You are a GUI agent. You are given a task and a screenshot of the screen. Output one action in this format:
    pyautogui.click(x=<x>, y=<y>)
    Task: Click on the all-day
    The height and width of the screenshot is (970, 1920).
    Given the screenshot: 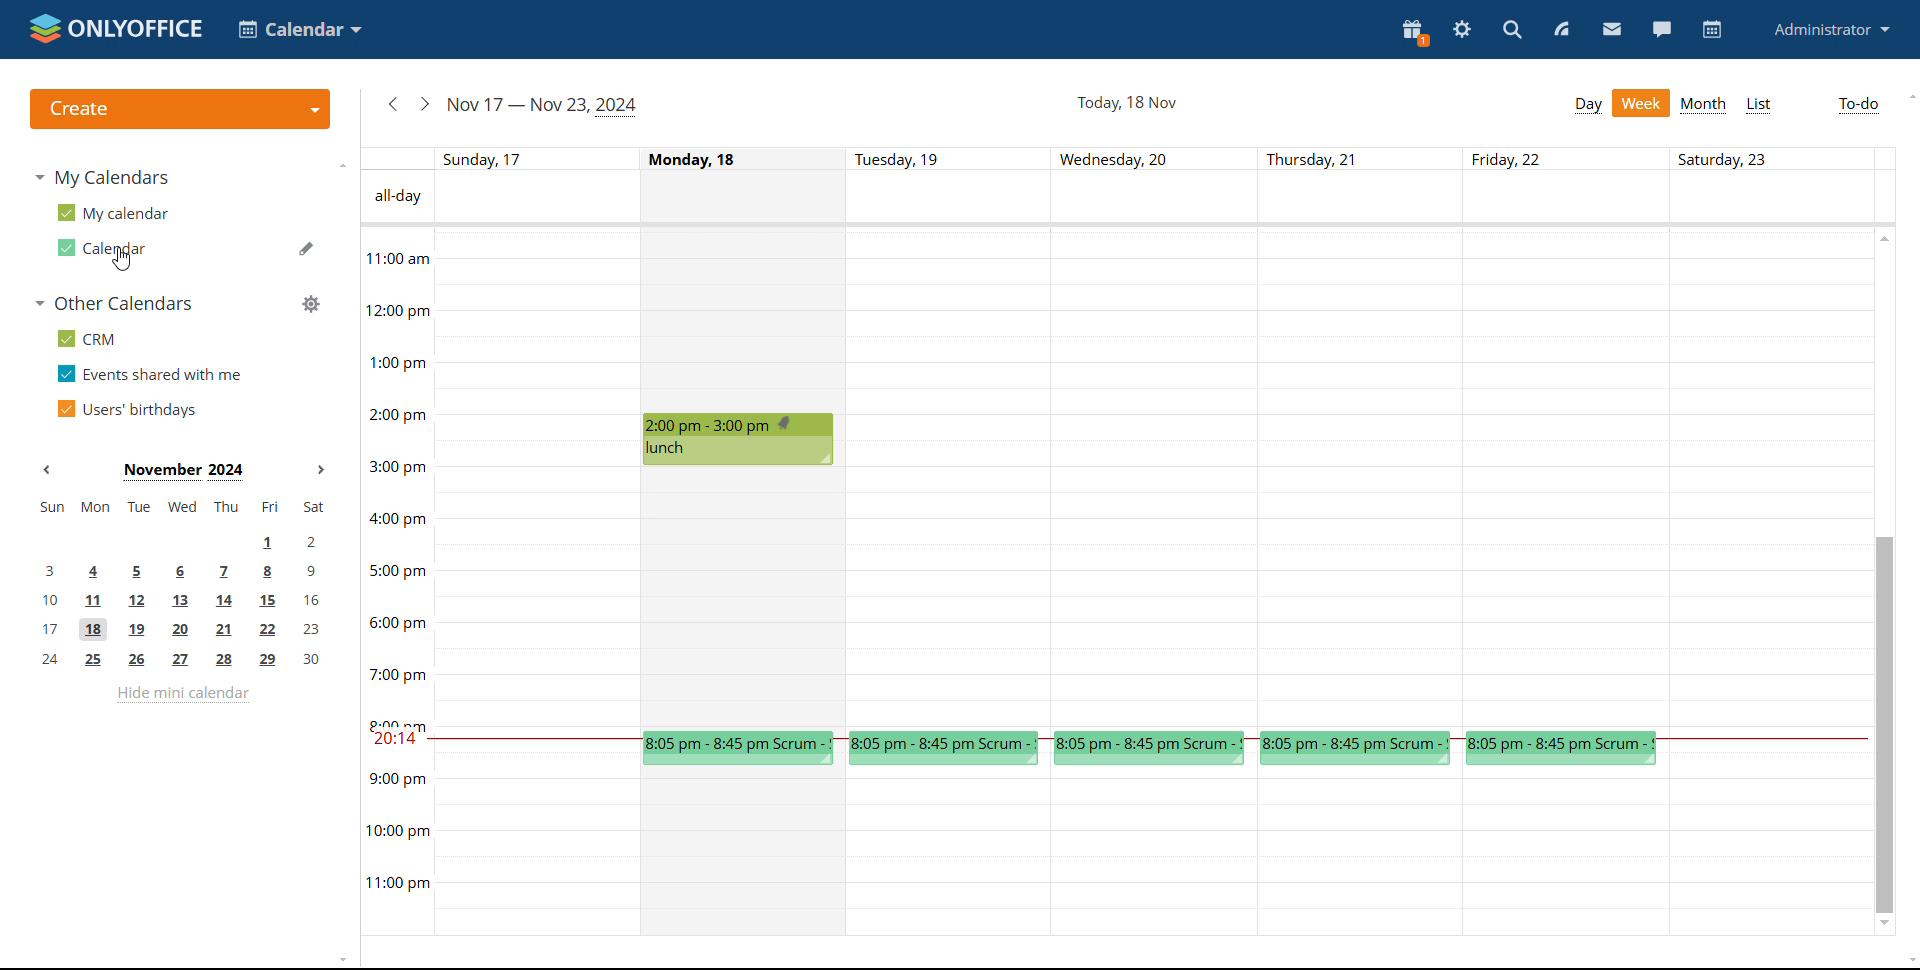 What is the action you would take?
    pyautogui.click(x=398, y=197)
    